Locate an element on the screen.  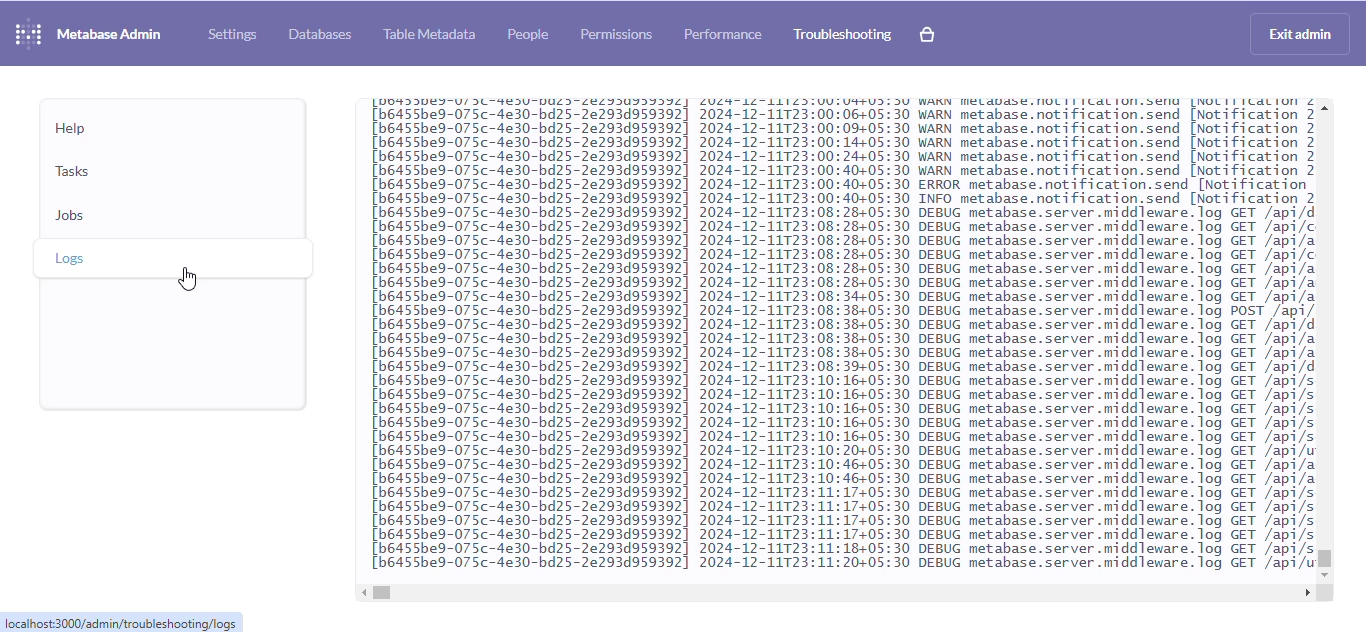
metabase admin is located at coordinates (110, 34).